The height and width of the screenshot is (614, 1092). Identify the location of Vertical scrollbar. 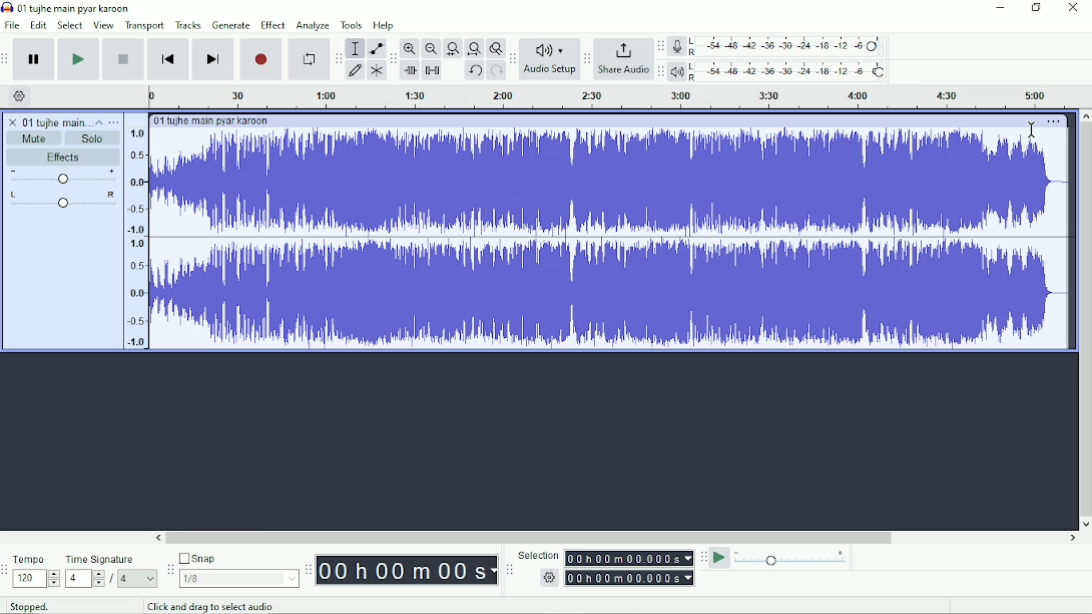
(1085, 320).